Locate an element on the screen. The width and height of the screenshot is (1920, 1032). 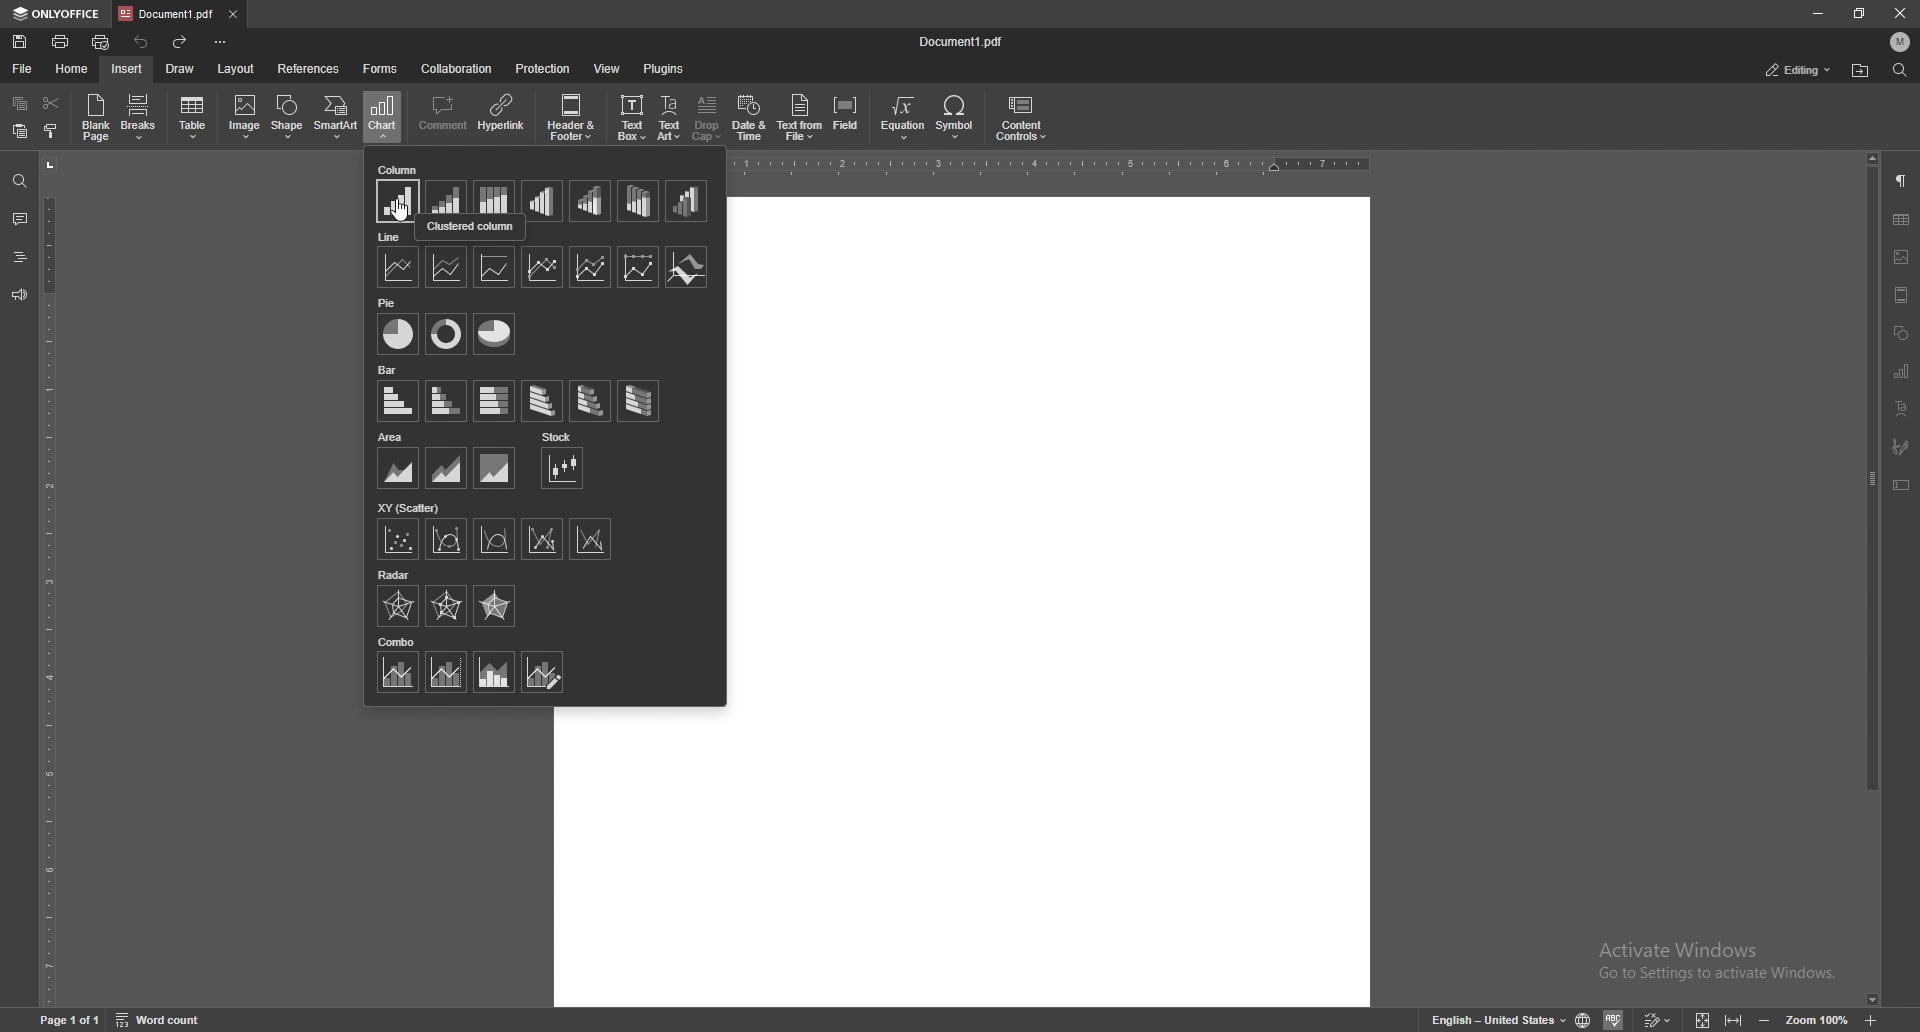
cursor description is located at coordinates (471, 229).